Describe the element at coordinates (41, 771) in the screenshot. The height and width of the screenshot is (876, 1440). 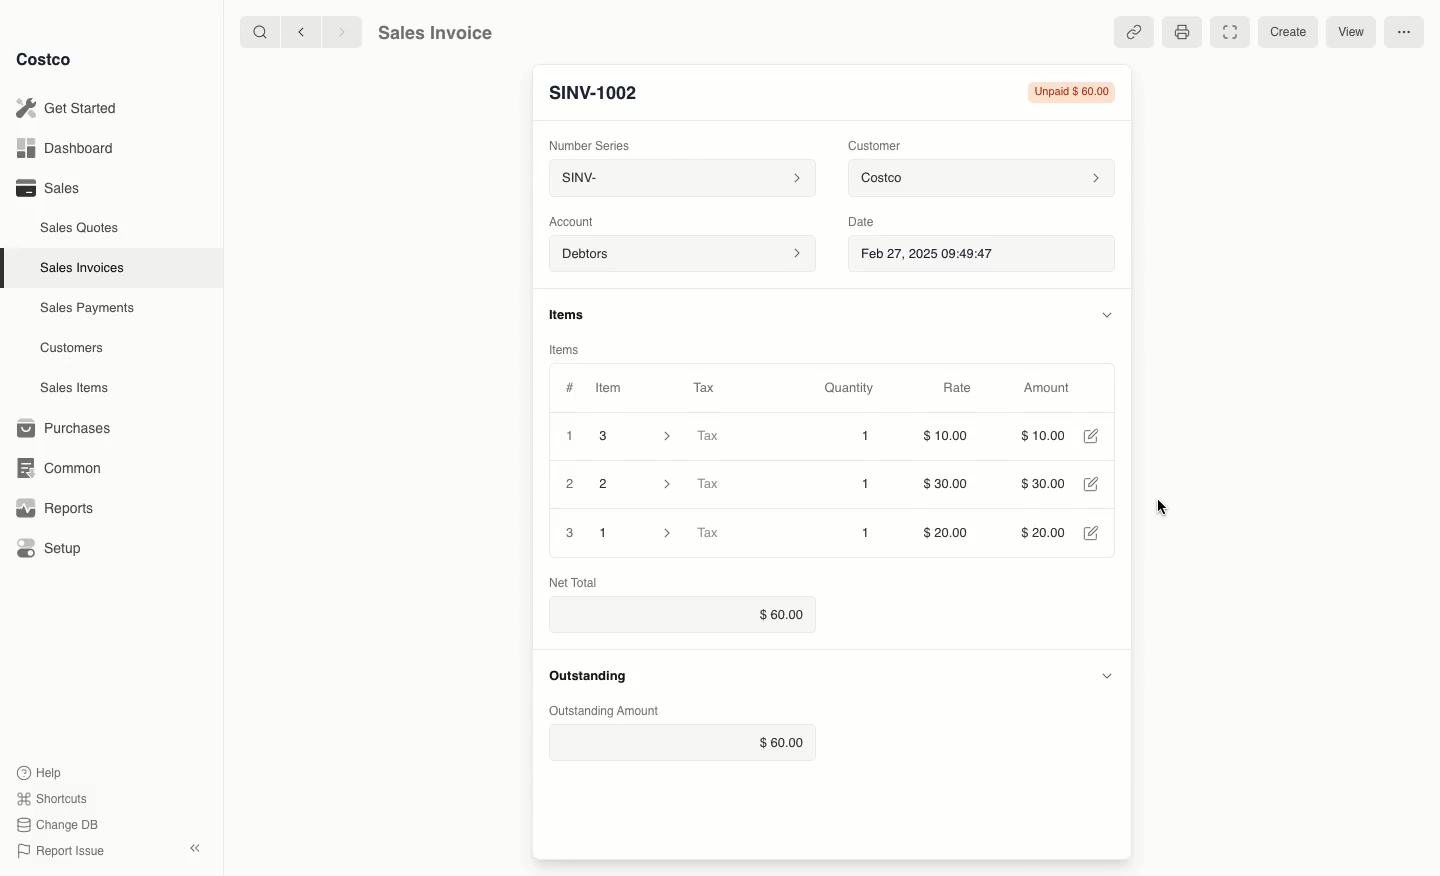
I see `Help` at that location.